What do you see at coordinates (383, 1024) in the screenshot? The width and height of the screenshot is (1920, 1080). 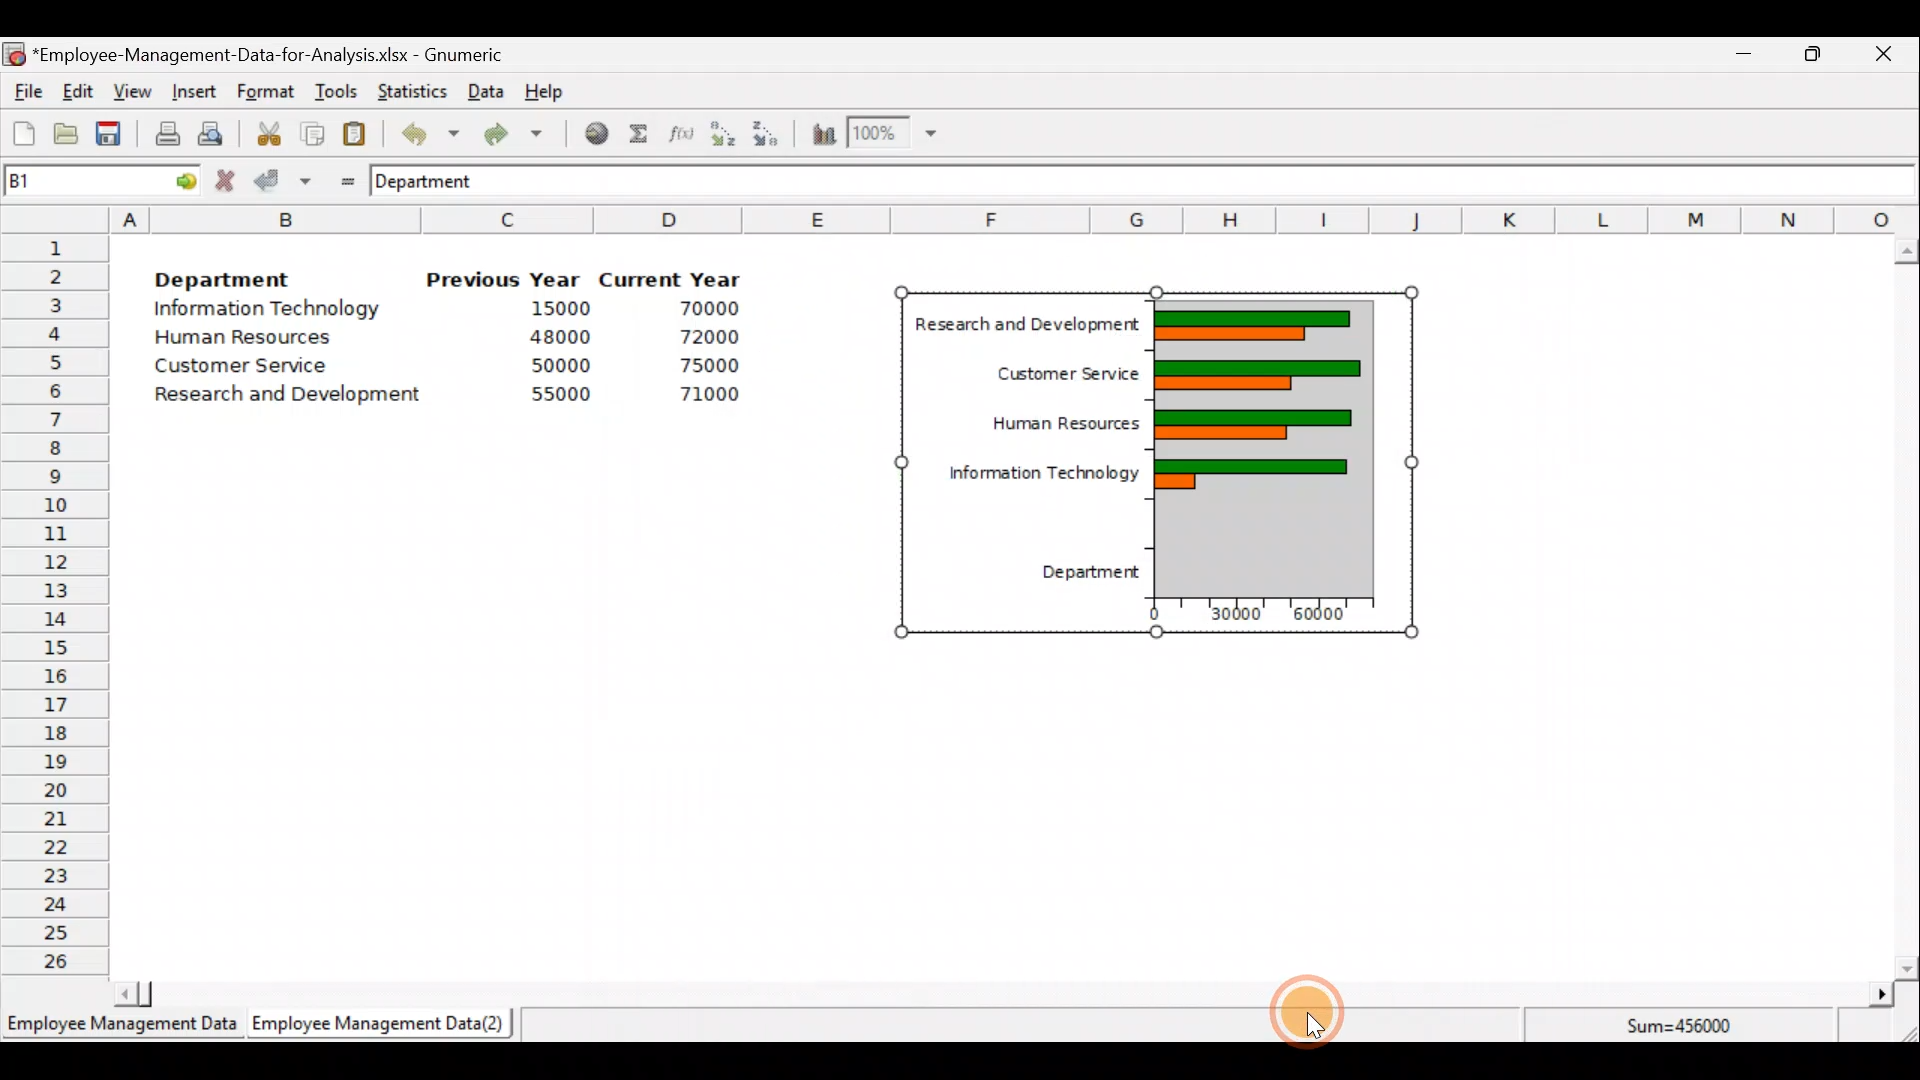 I see `Employee Management Data (2)` at bounding box center [383, 1024].